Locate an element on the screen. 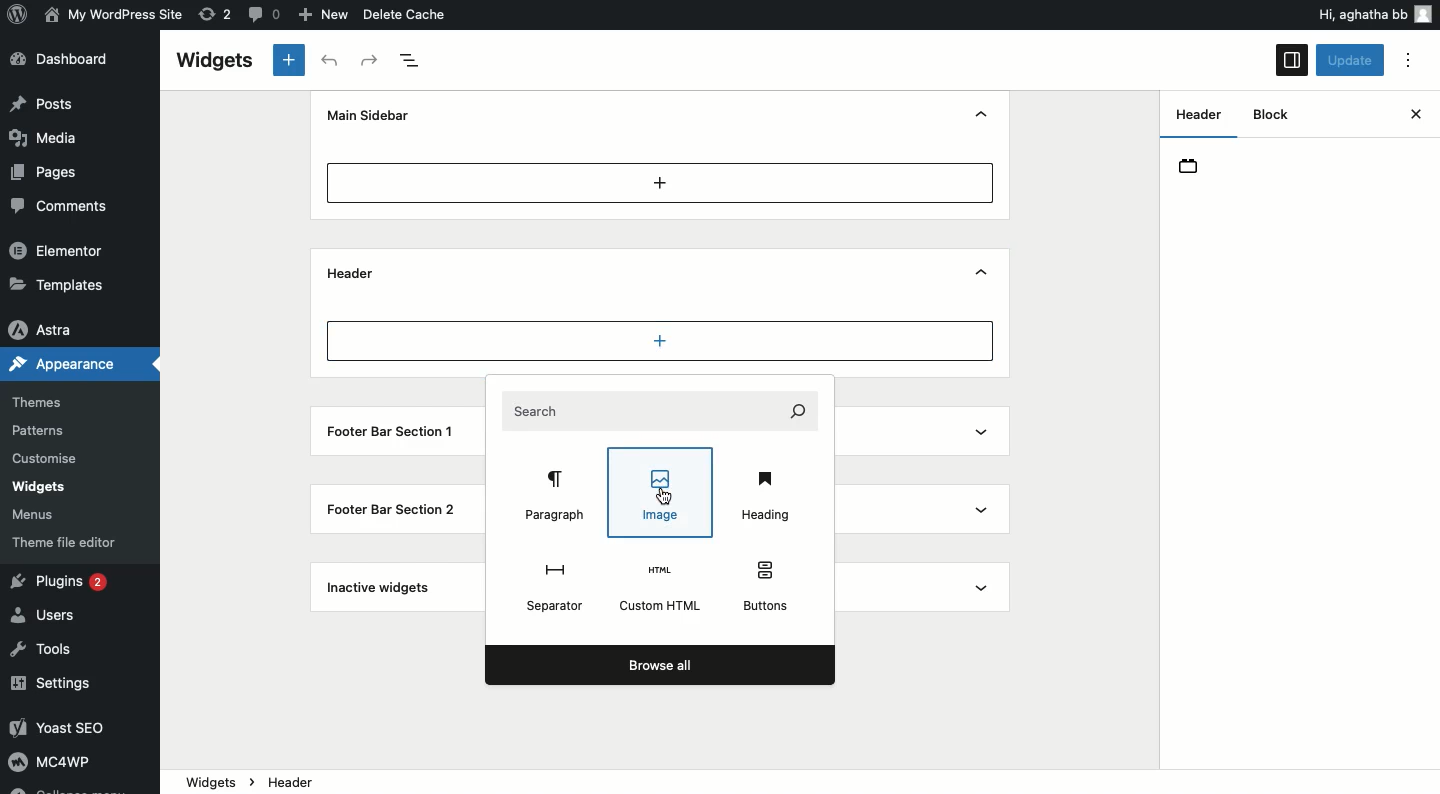  Plugins is located at coordinates (63, 583).